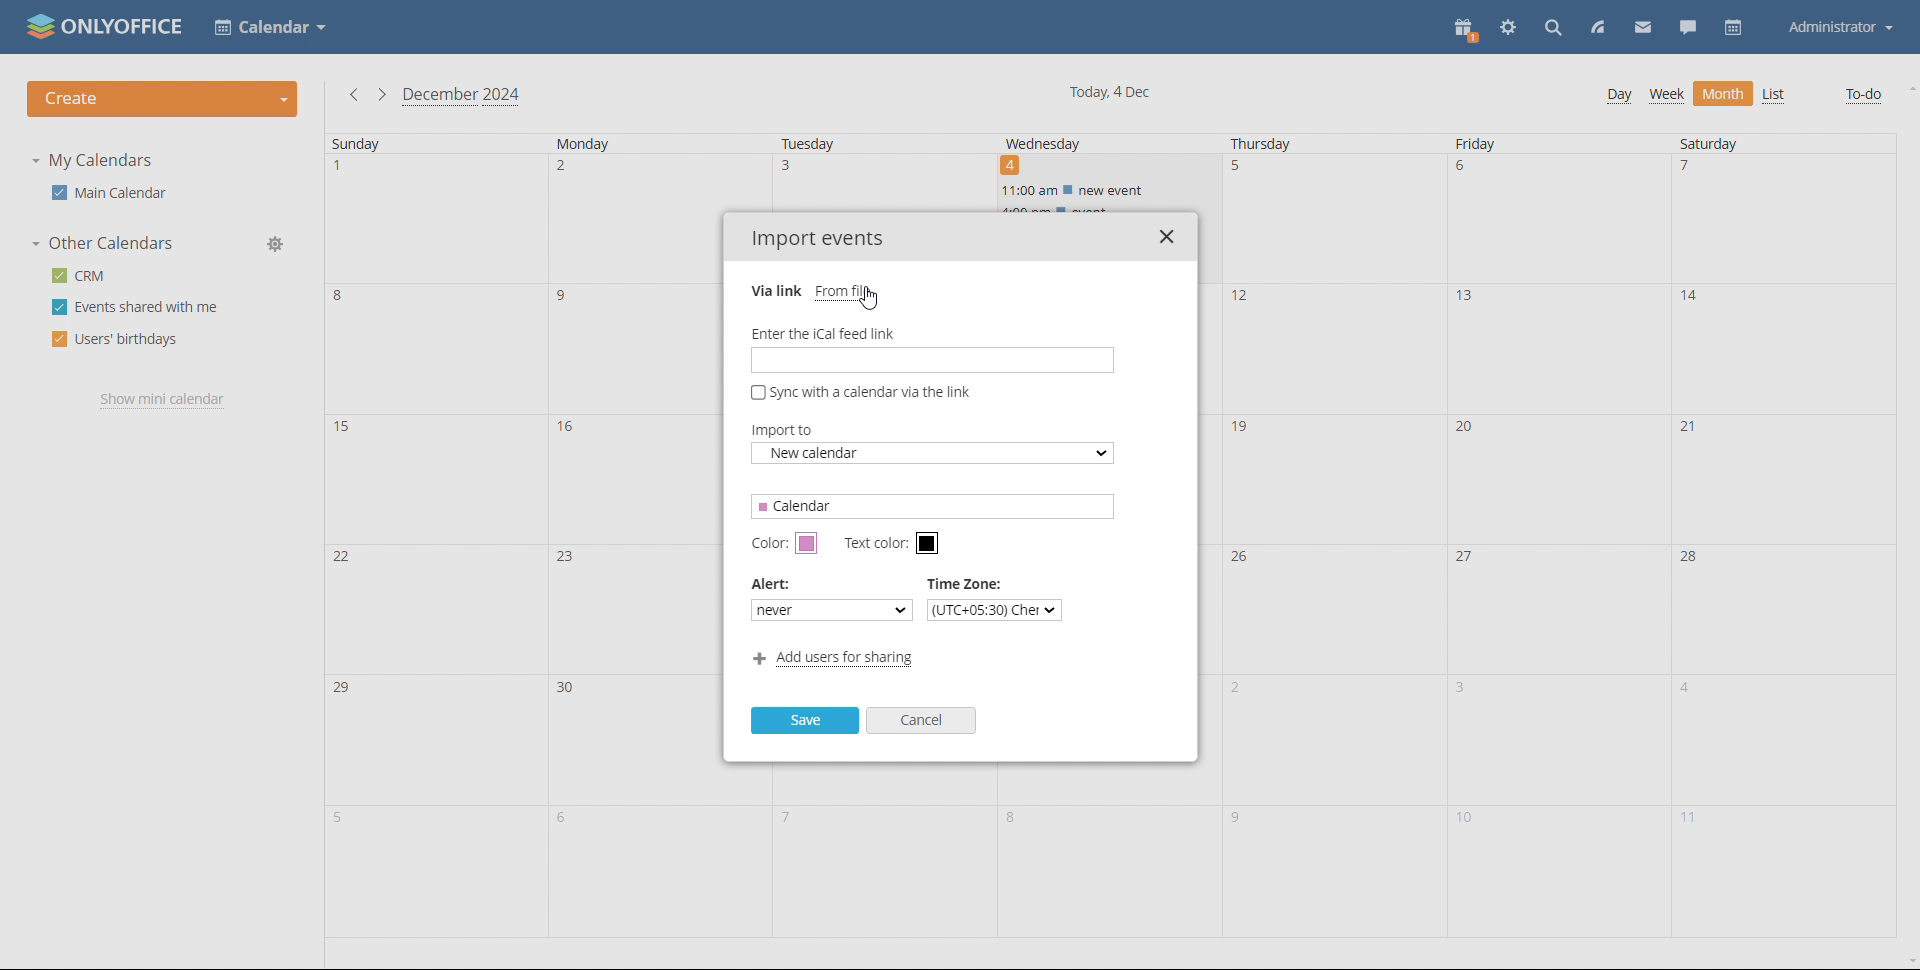  Describe the element at coordinates (930, 332) in the screenshot. I see `enter ical feed link` at that location.